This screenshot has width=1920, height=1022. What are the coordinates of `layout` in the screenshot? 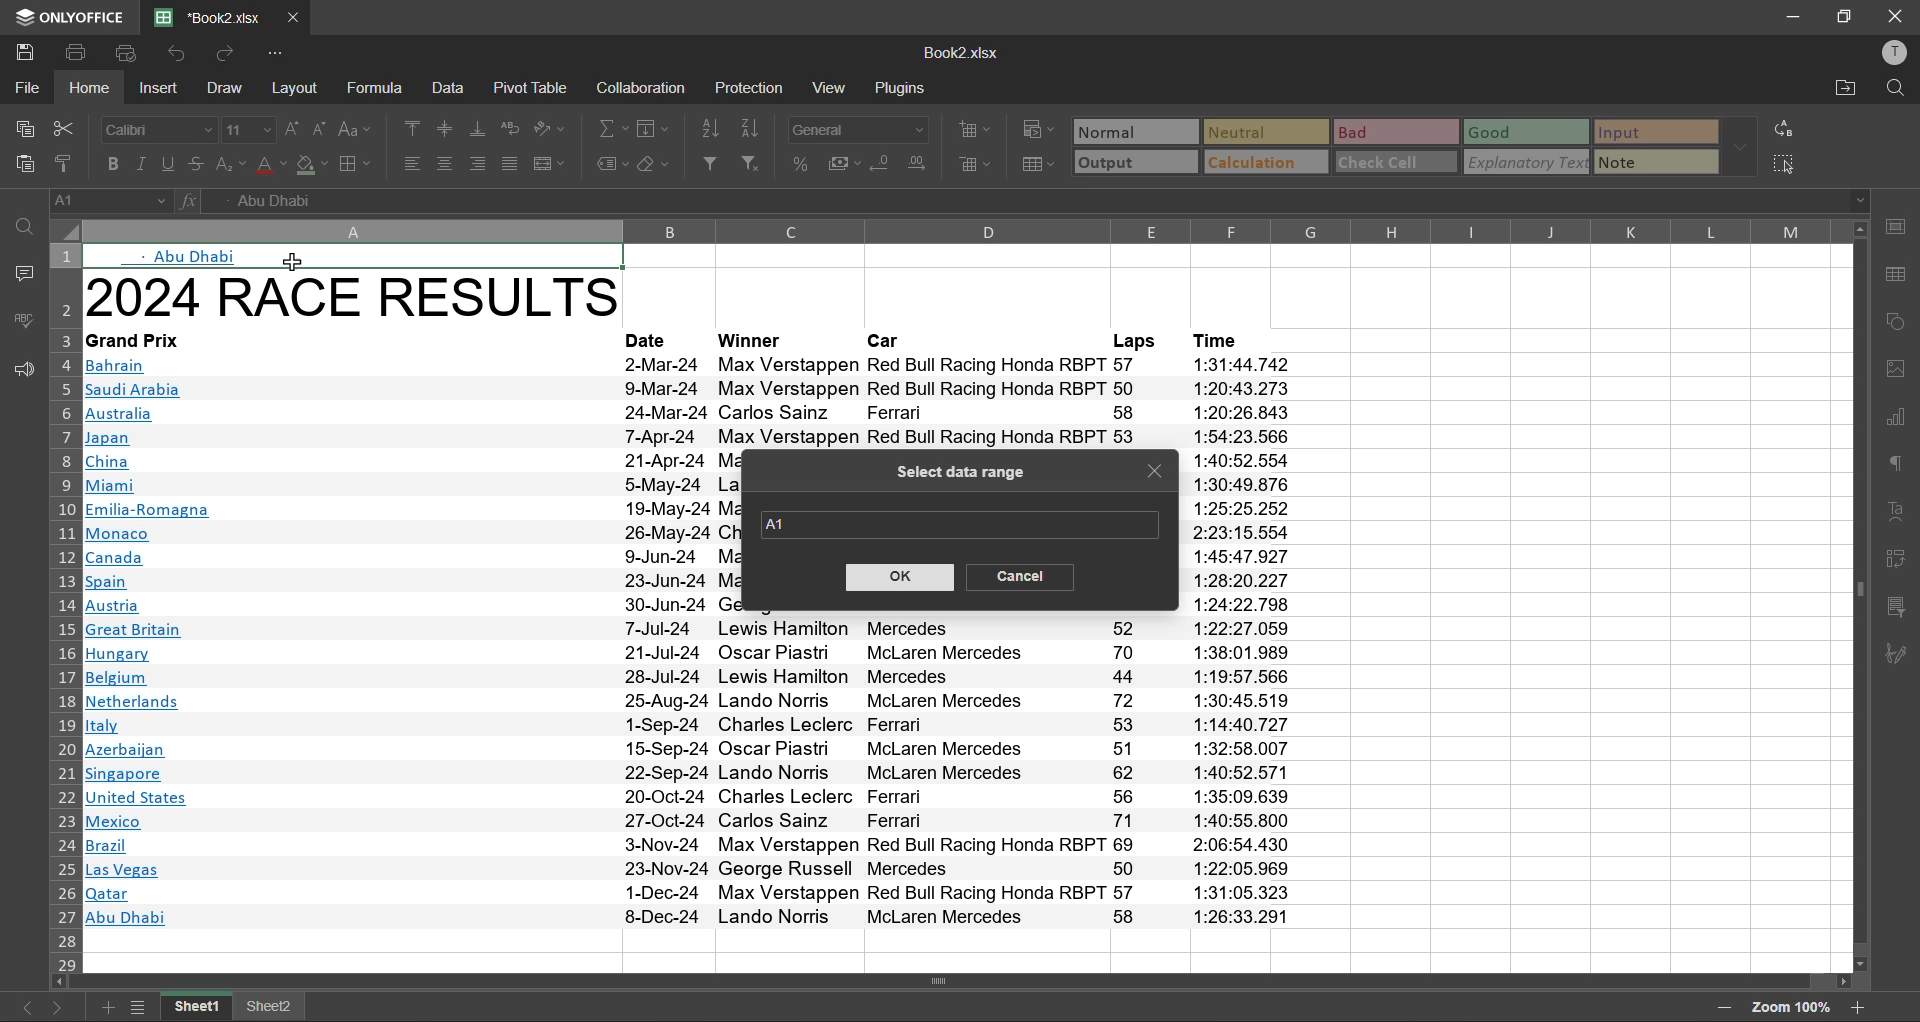 It's located at (291, 88).